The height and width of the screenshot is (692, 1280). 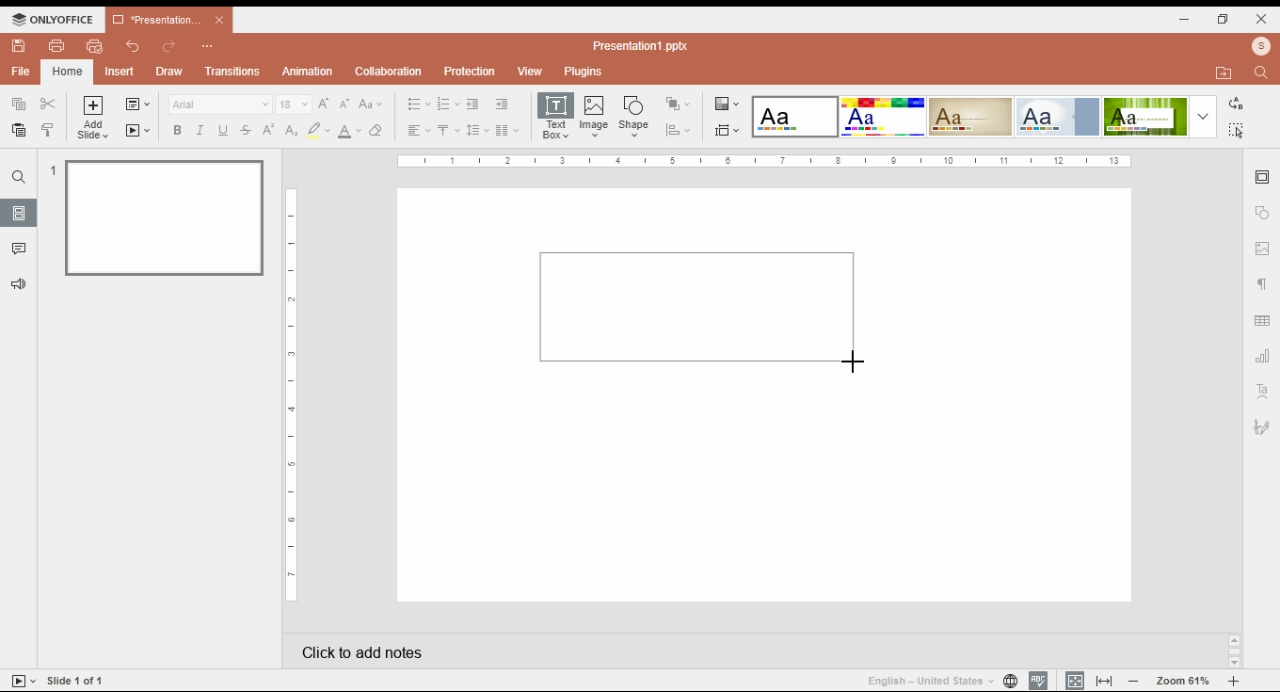 What do you see at coordinates (679, 103) in the screenshot?
I see `arrange shapes` at bounding box center [679, 103].